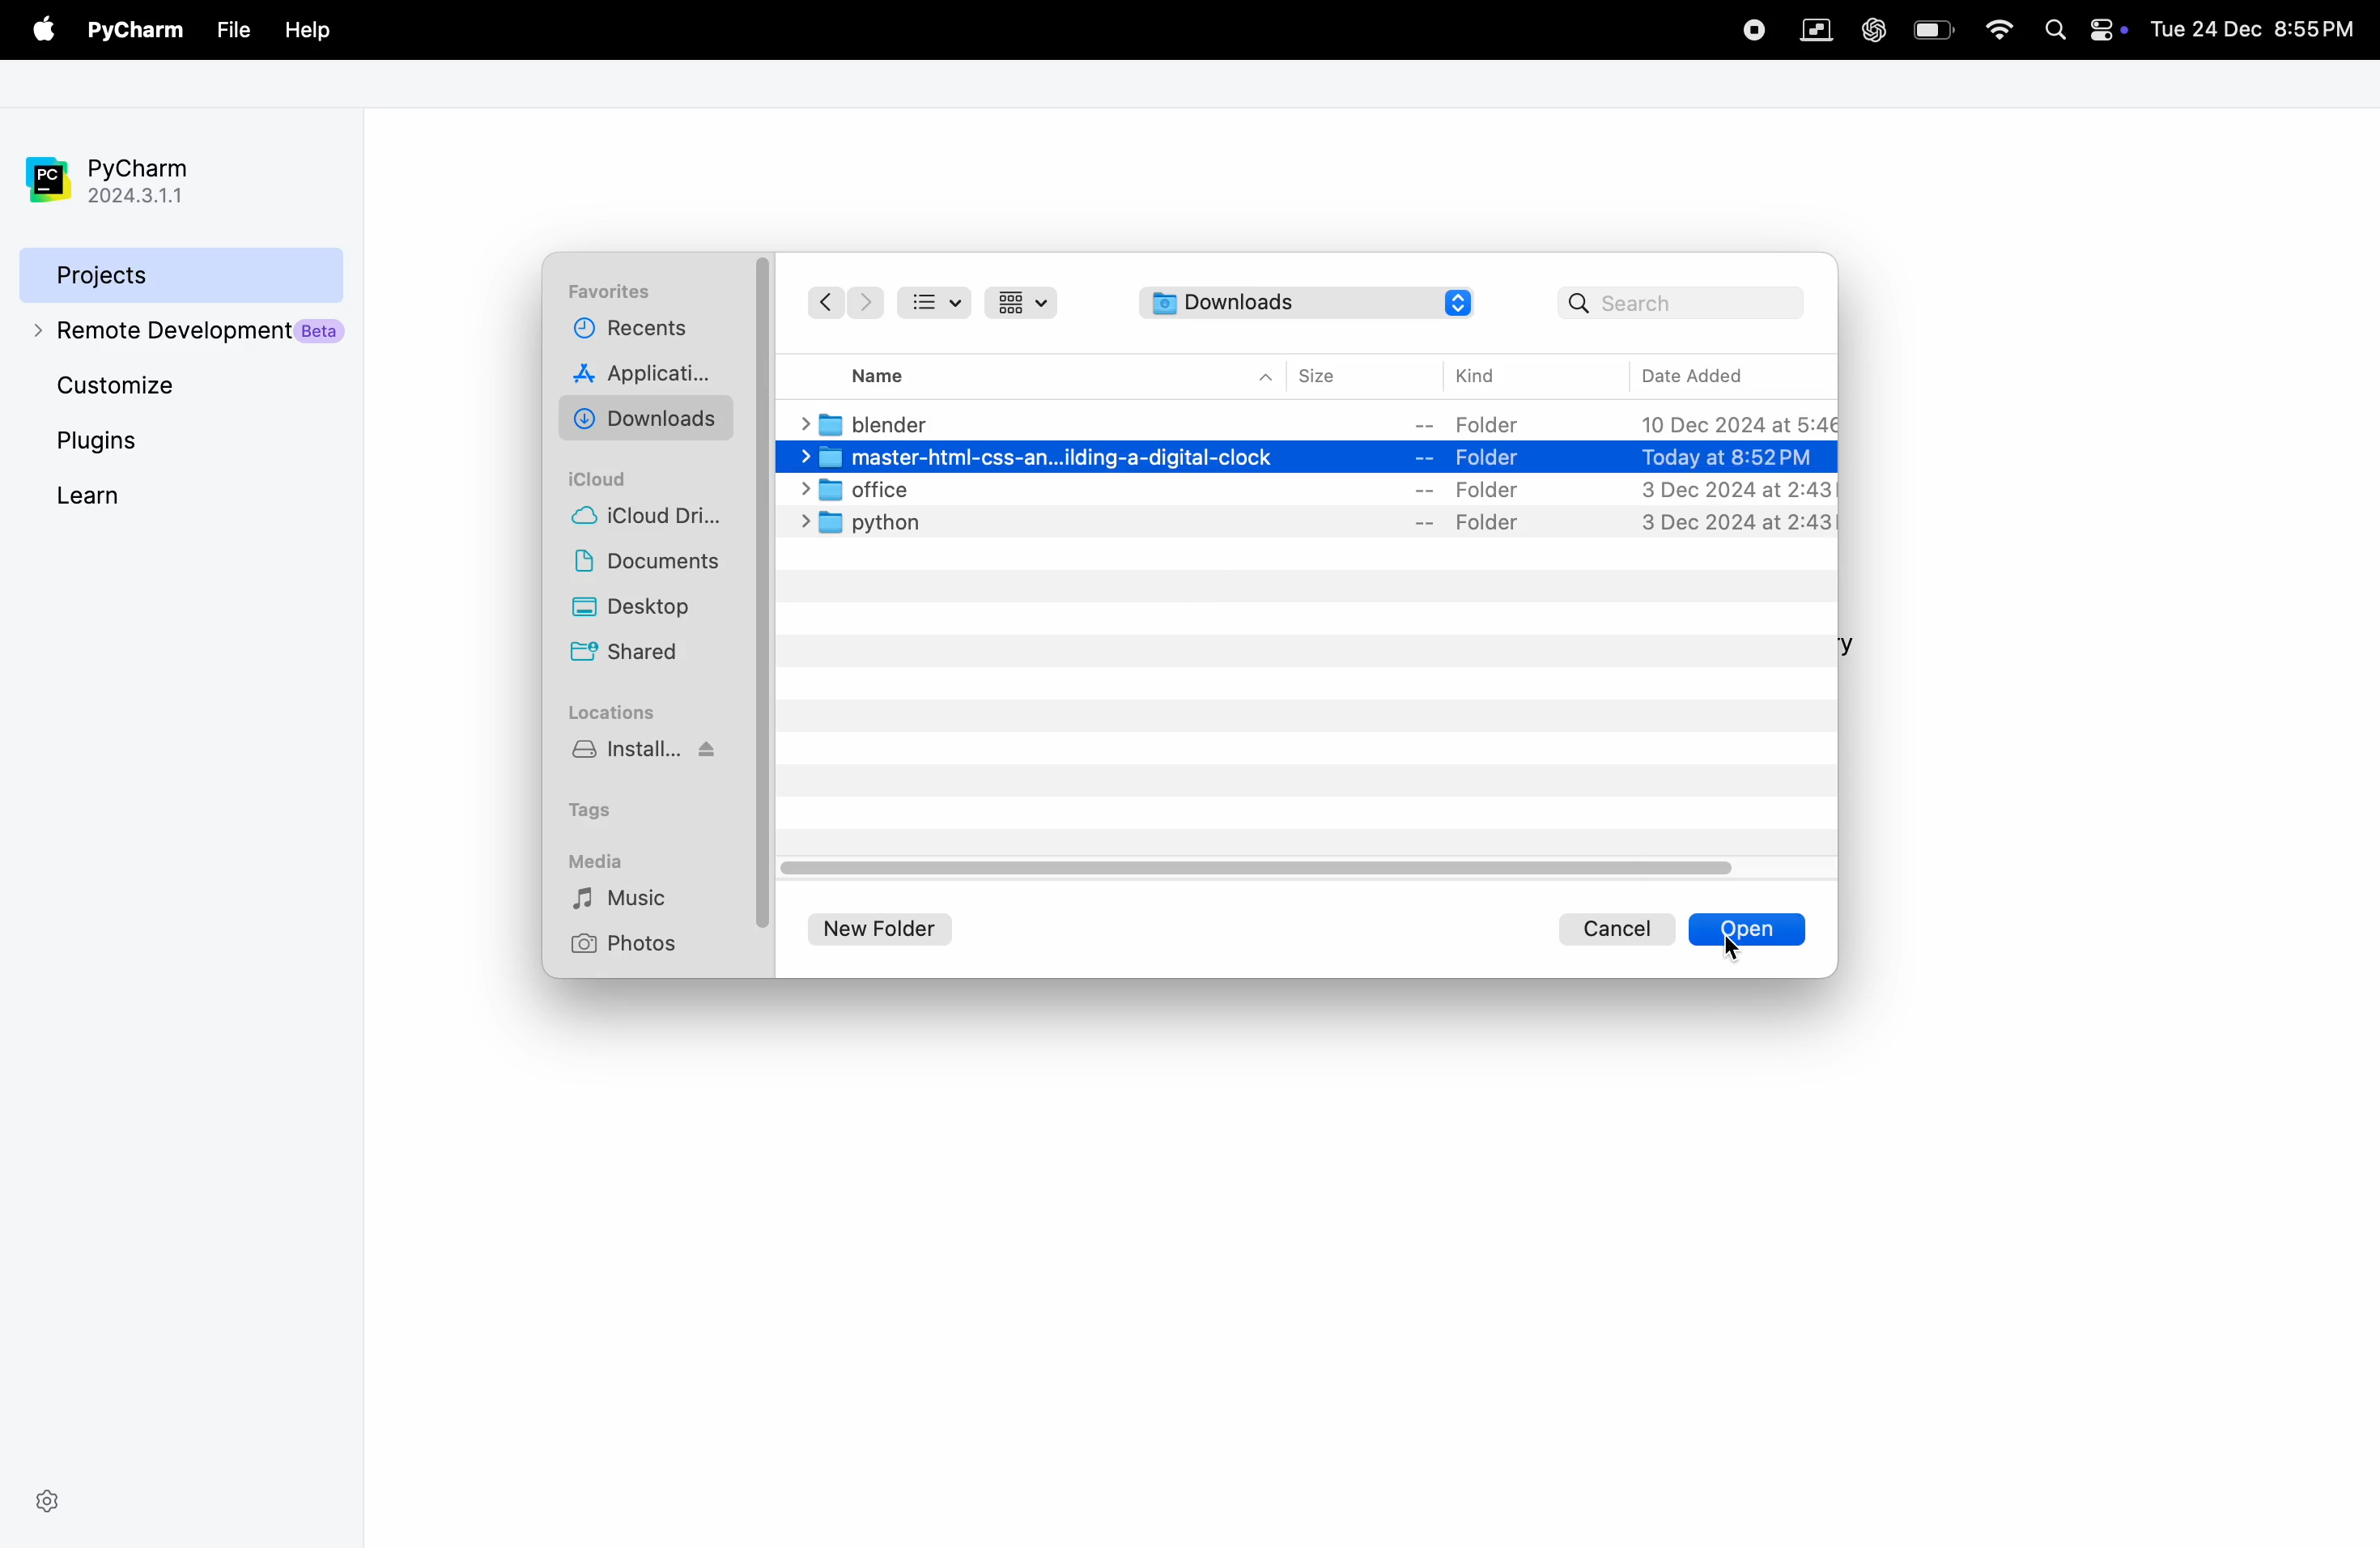 The image size is (2380, 1548). Describe the element at coordinates (182, 388) in the screenshot. I see `customize` at that location.